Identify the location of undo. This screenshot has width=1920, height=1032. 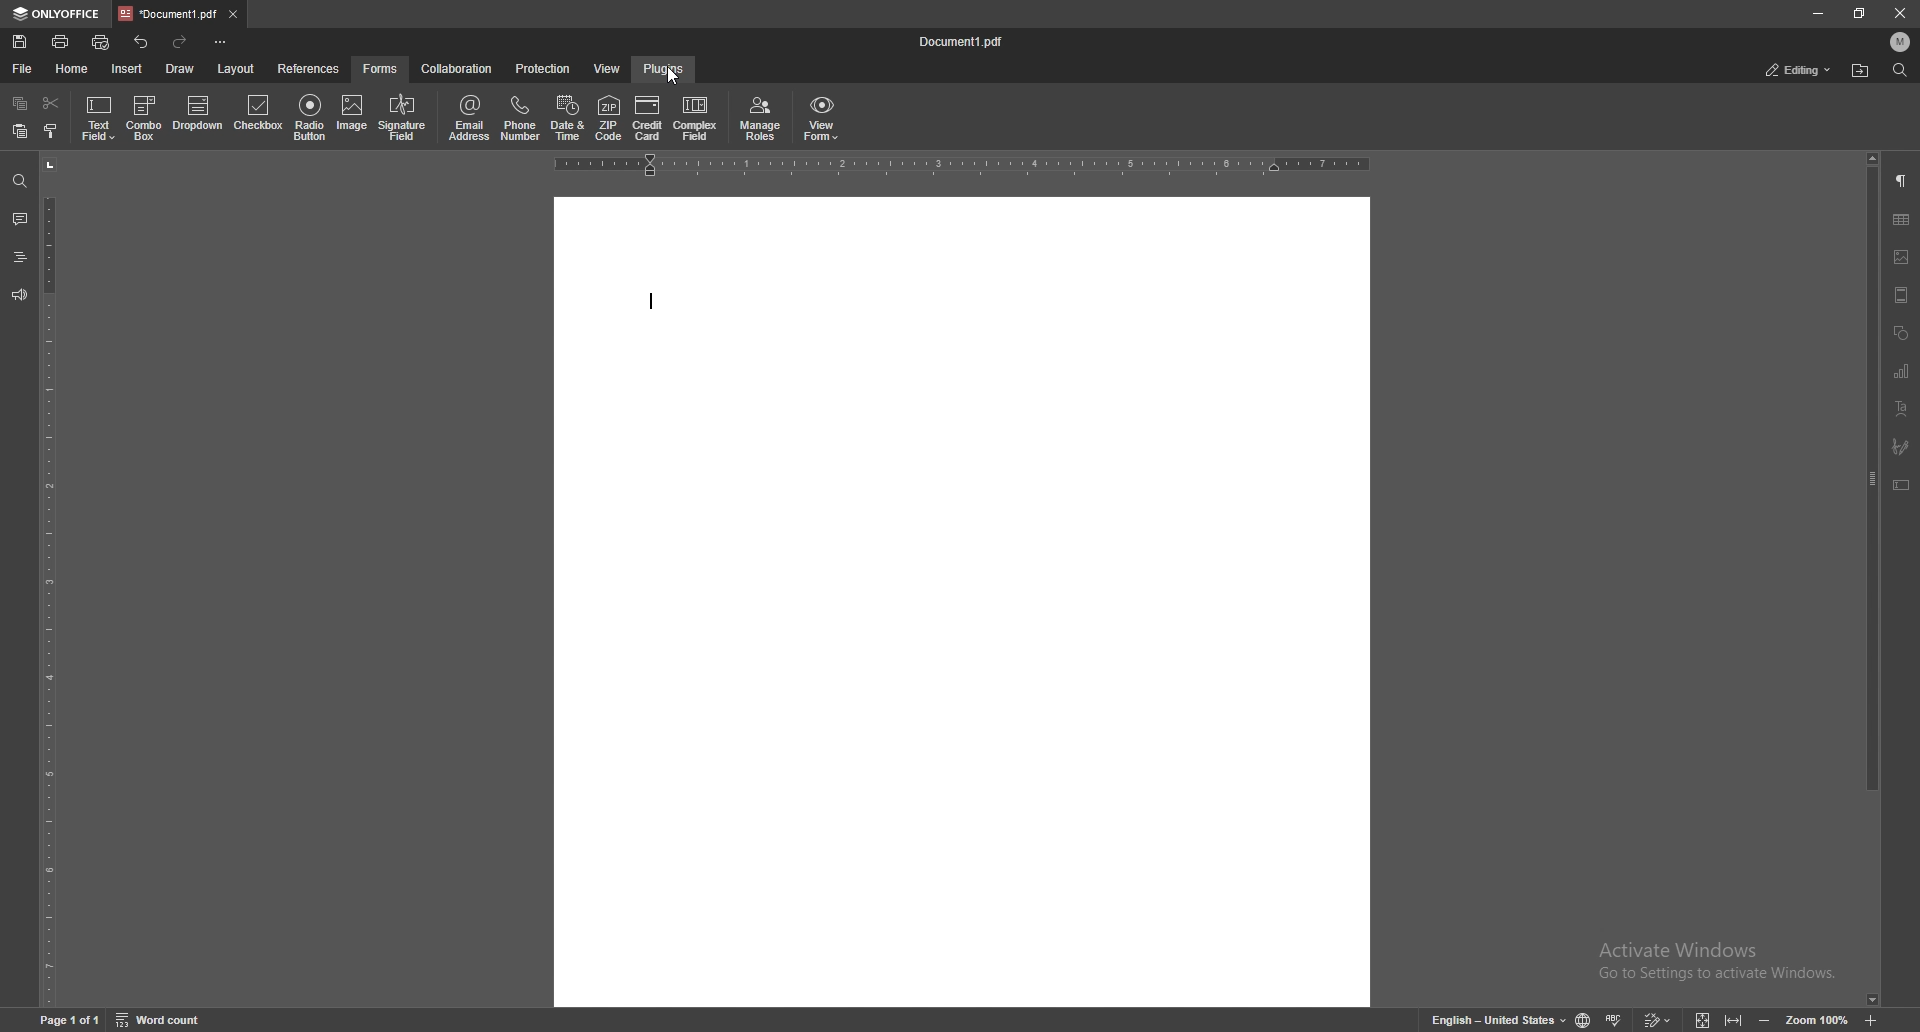
(143, 41).